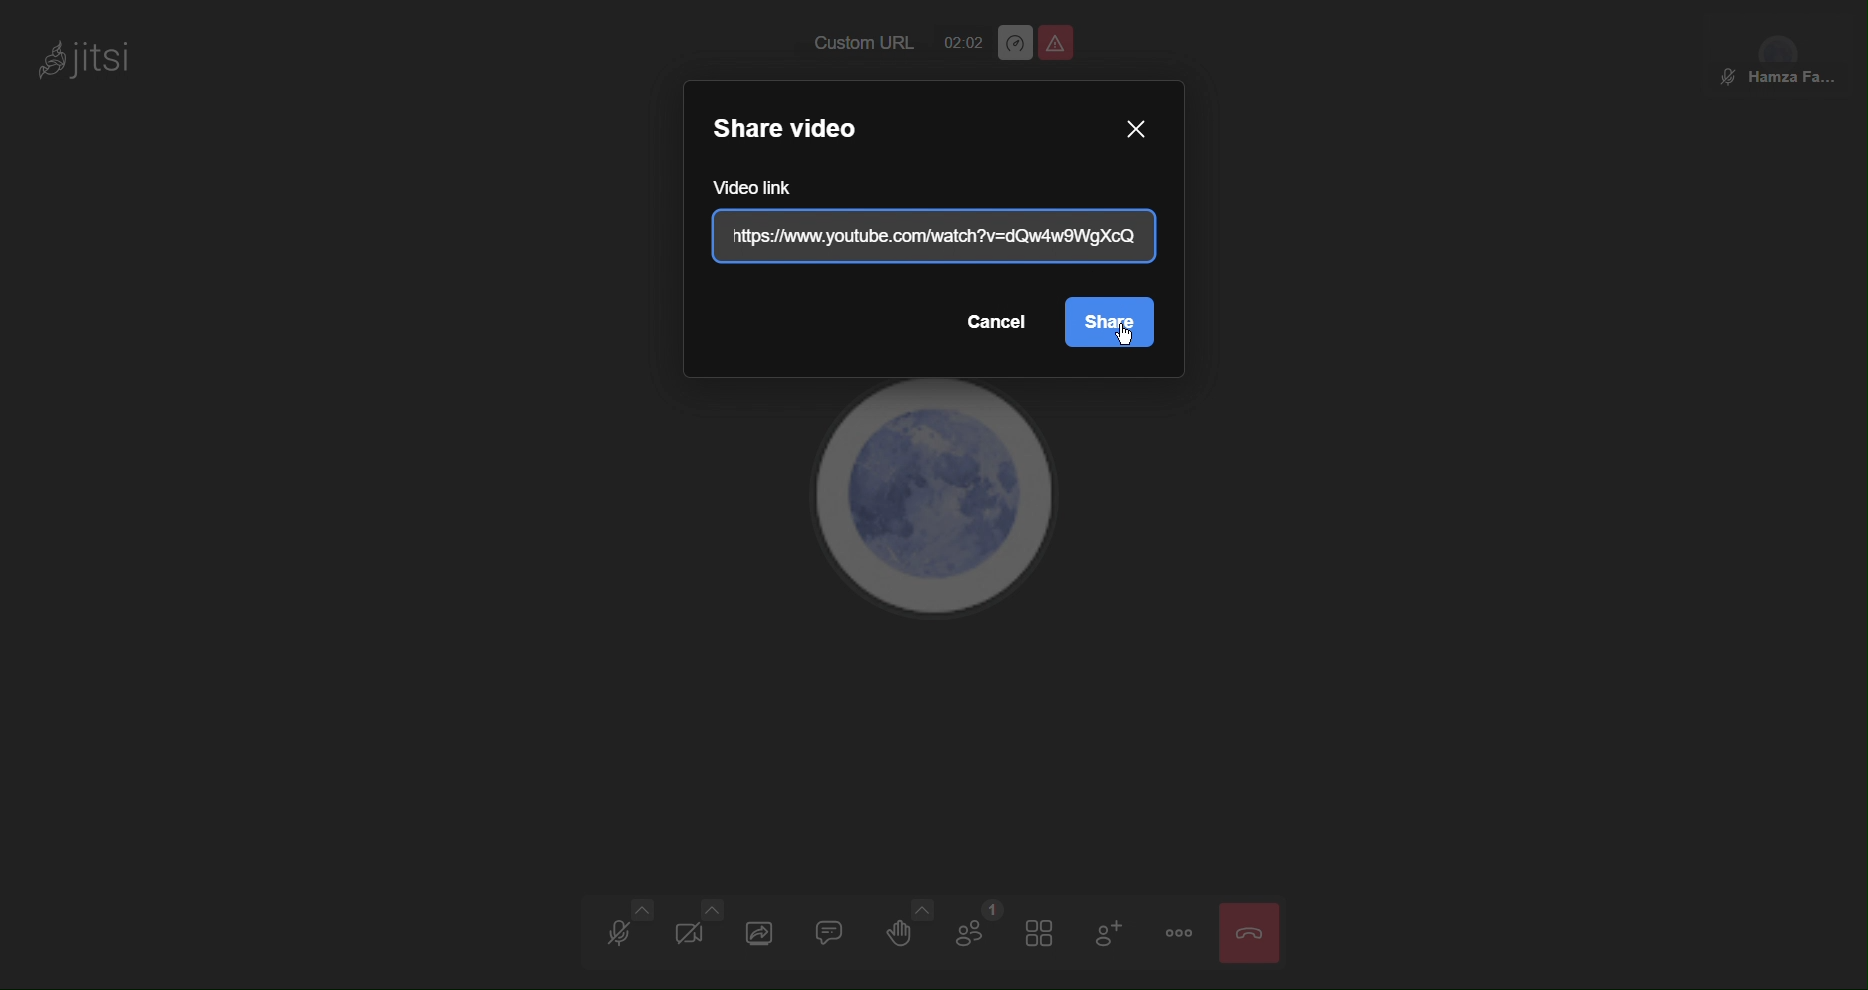 The height and width of the screenshot is (990, 1868). Describe the element at coordinates (694, 932) in the screenshot. I see `Video` at that location.